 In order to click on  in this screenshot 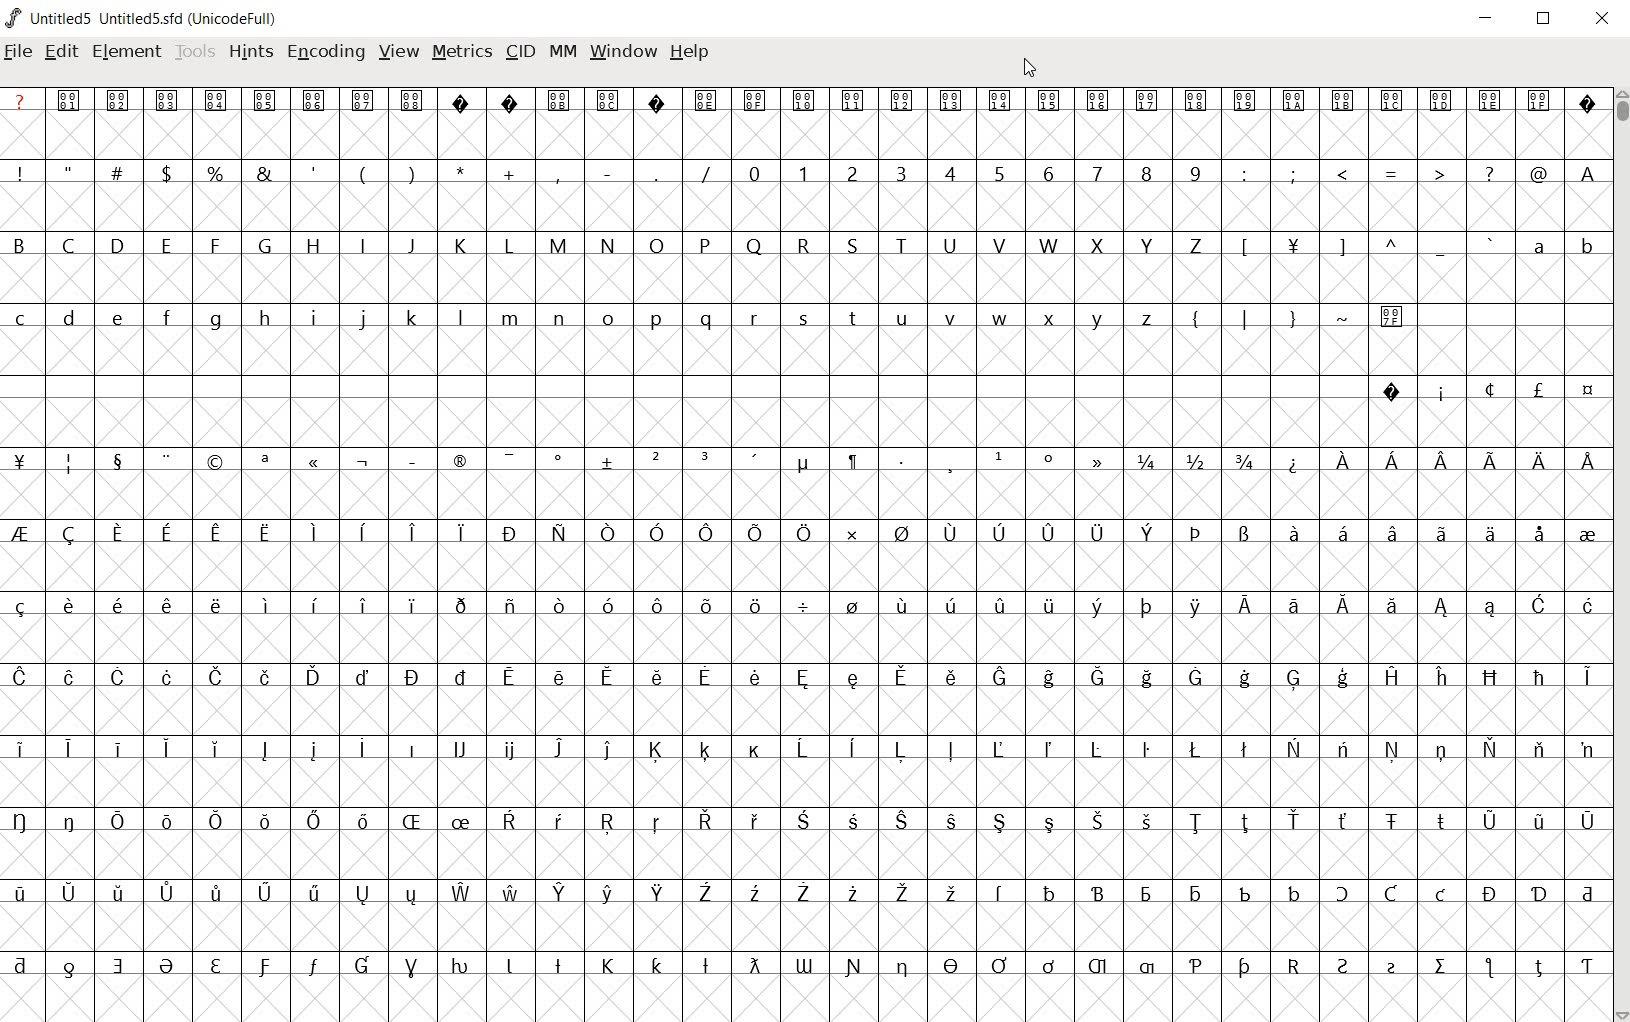, I will do `click(313, 604)`.